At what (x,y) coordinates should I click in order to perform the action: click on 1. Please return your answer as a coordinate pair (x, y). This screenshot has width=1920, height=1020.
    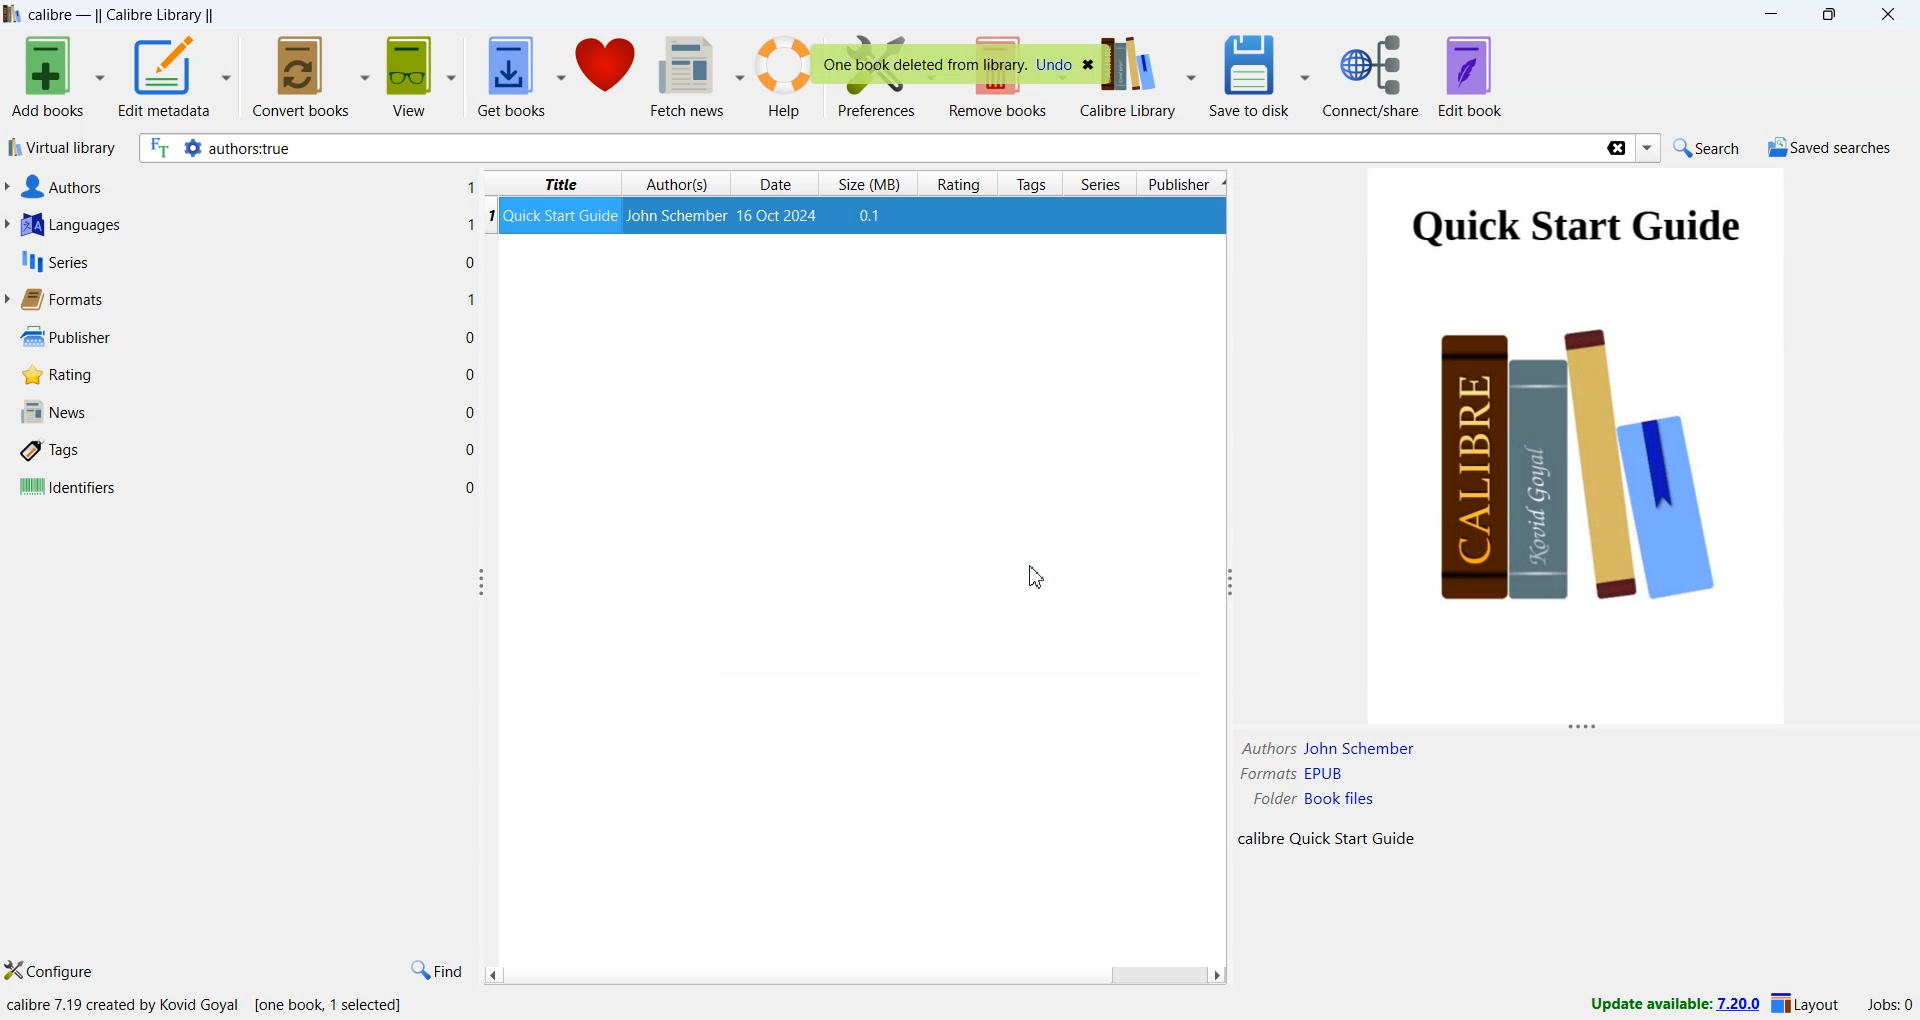
    Looking at the image, I should click on (472, 300).